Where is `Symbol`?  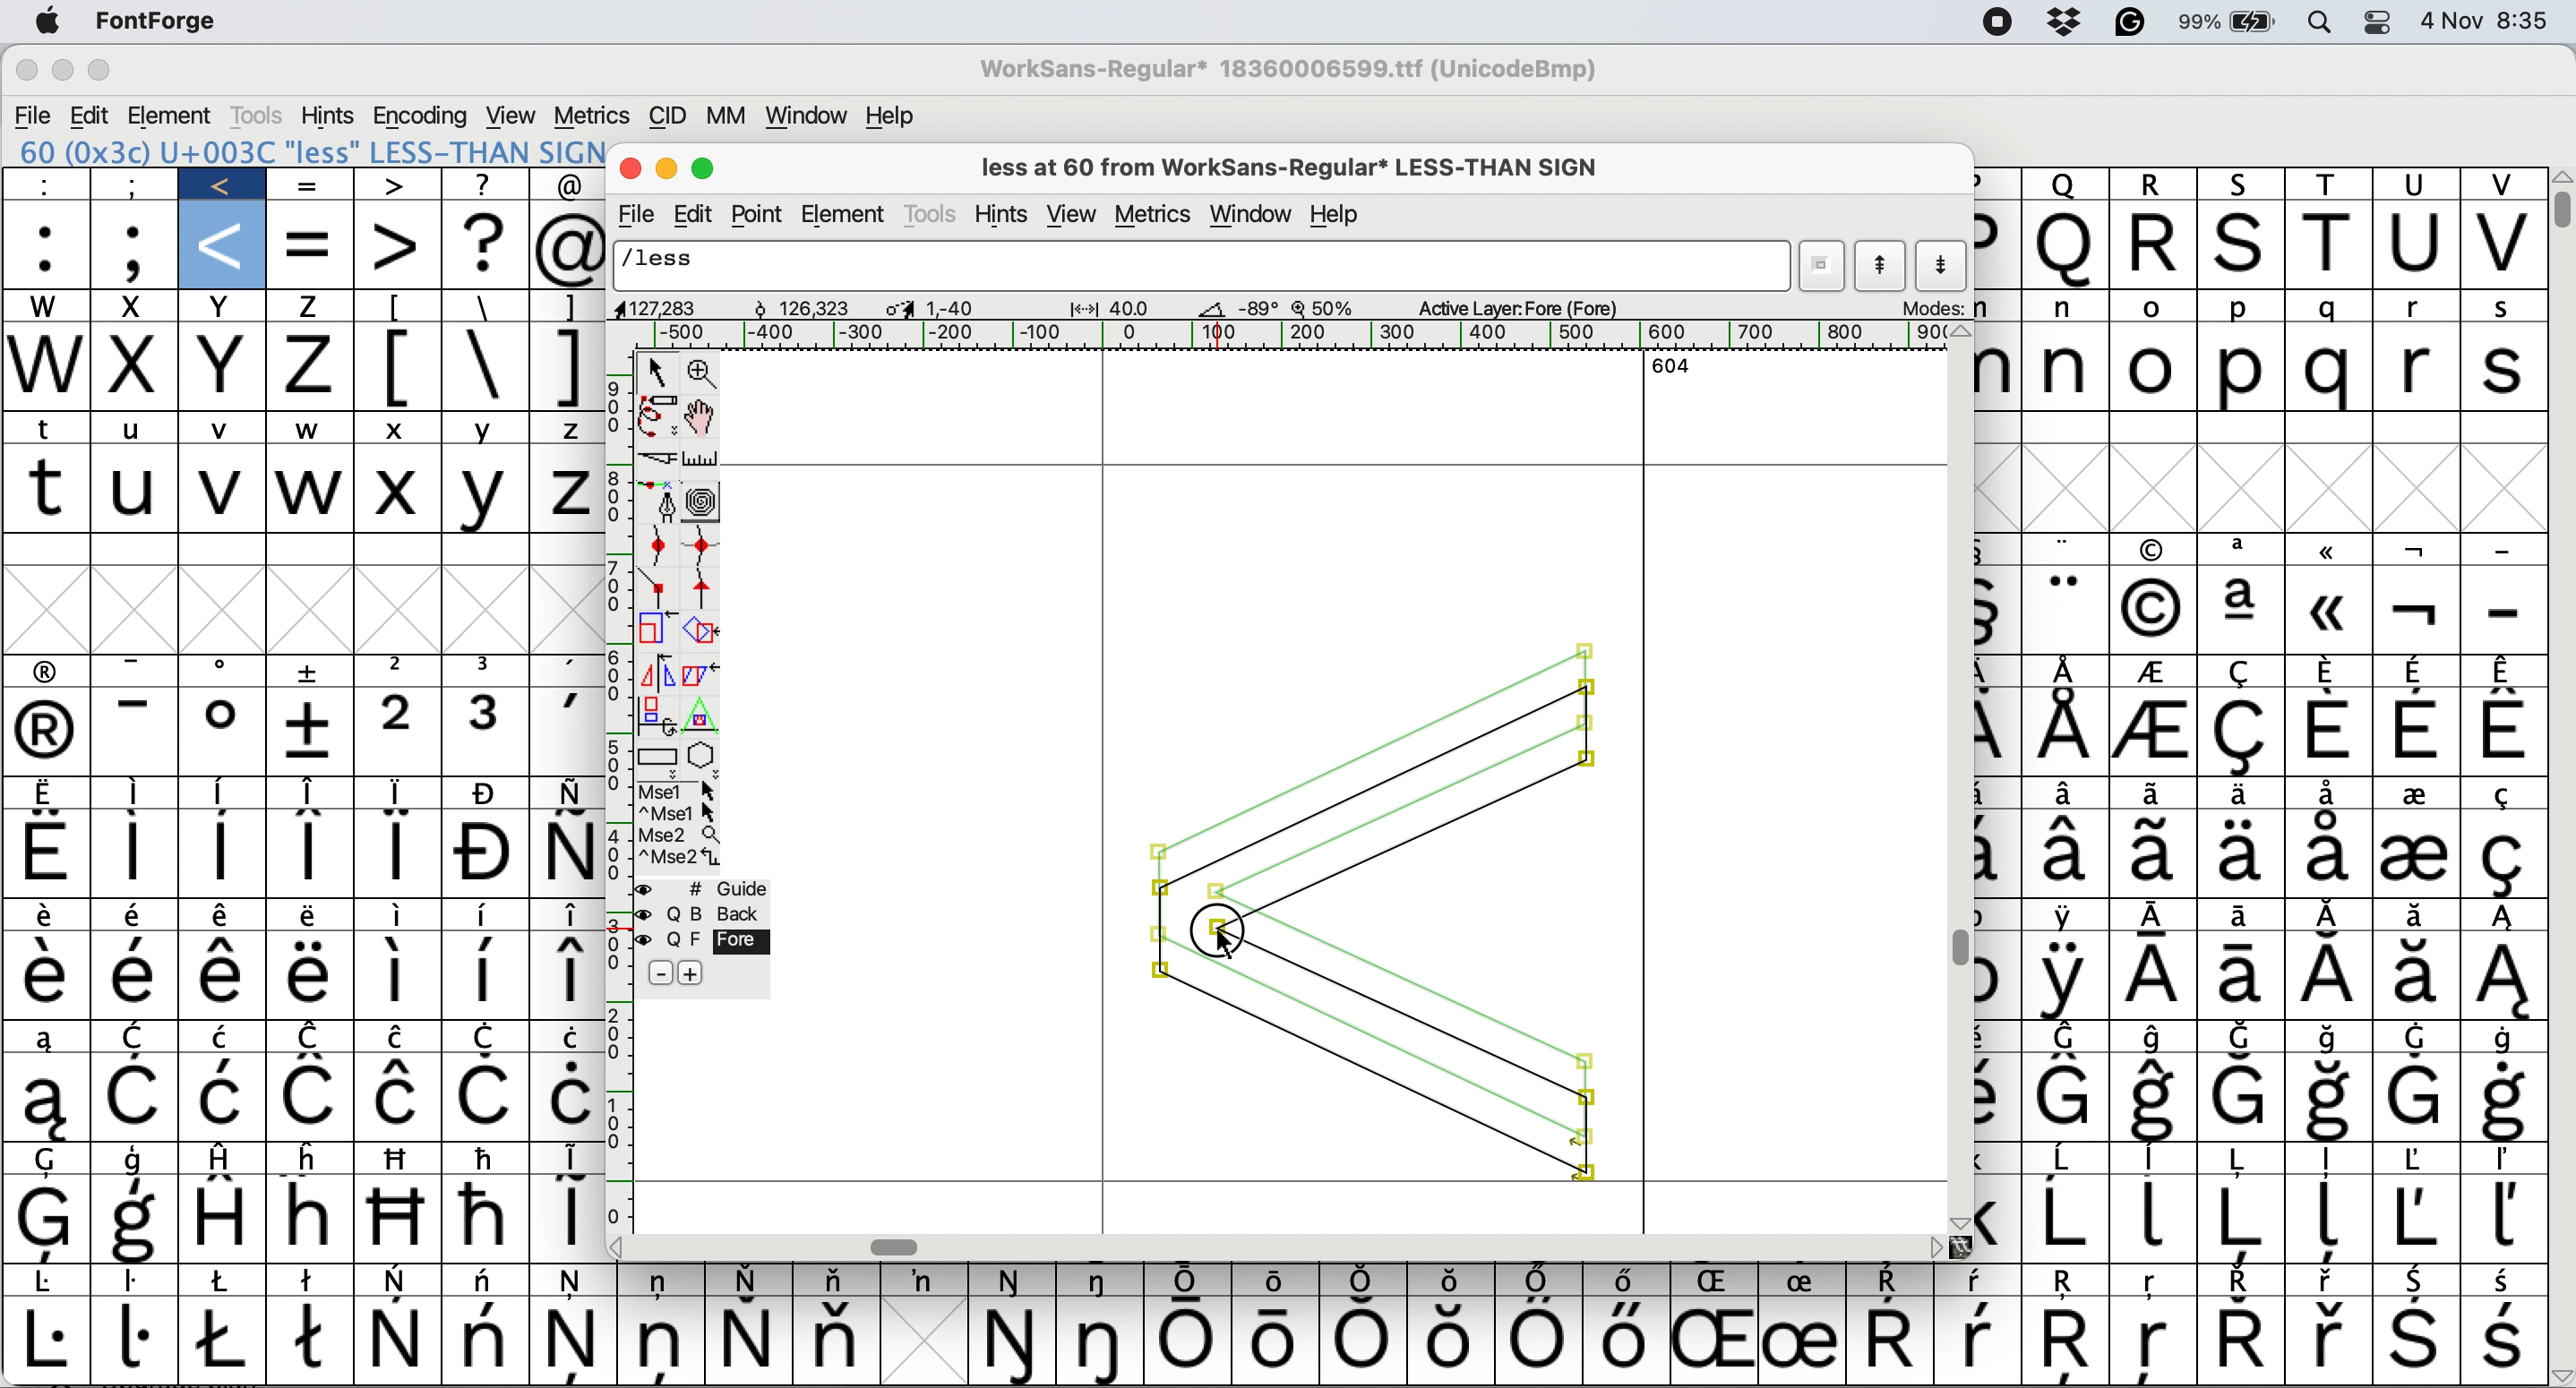
Symbol is located at coordinates (1627, 1278).